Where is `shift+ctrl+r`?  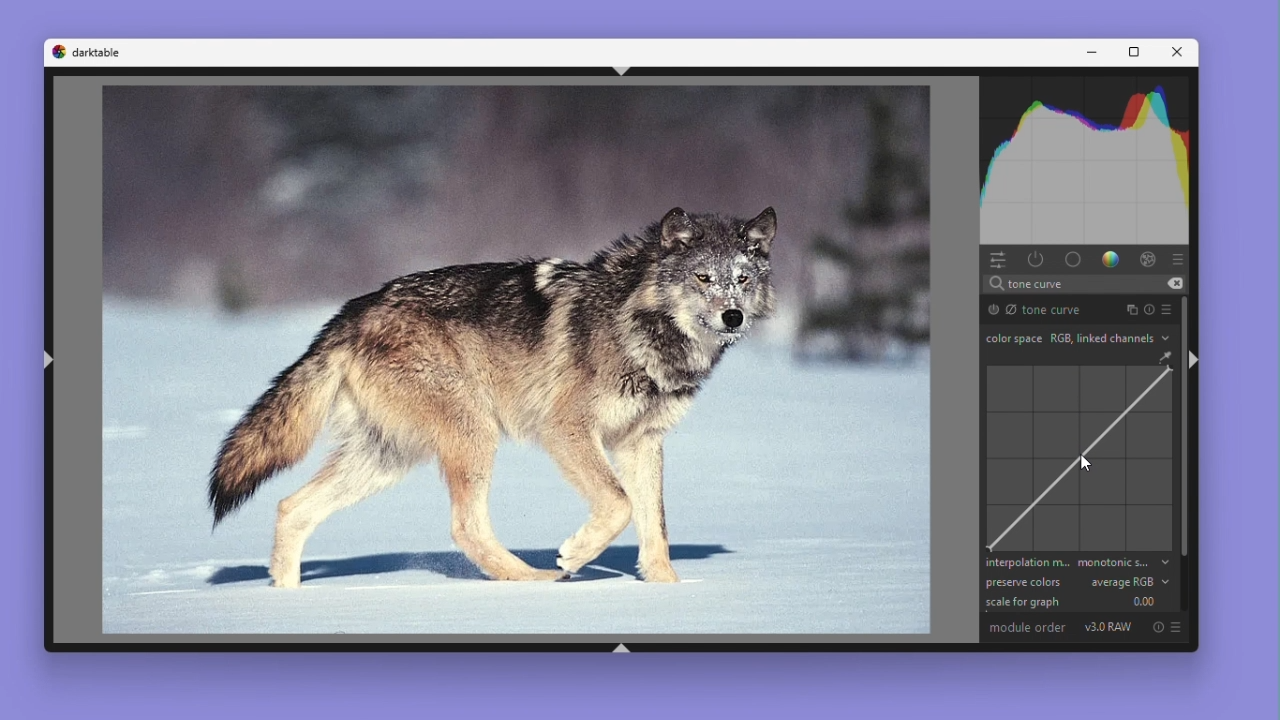
shift+ctrl+r is located at coordinates (1200, 359).